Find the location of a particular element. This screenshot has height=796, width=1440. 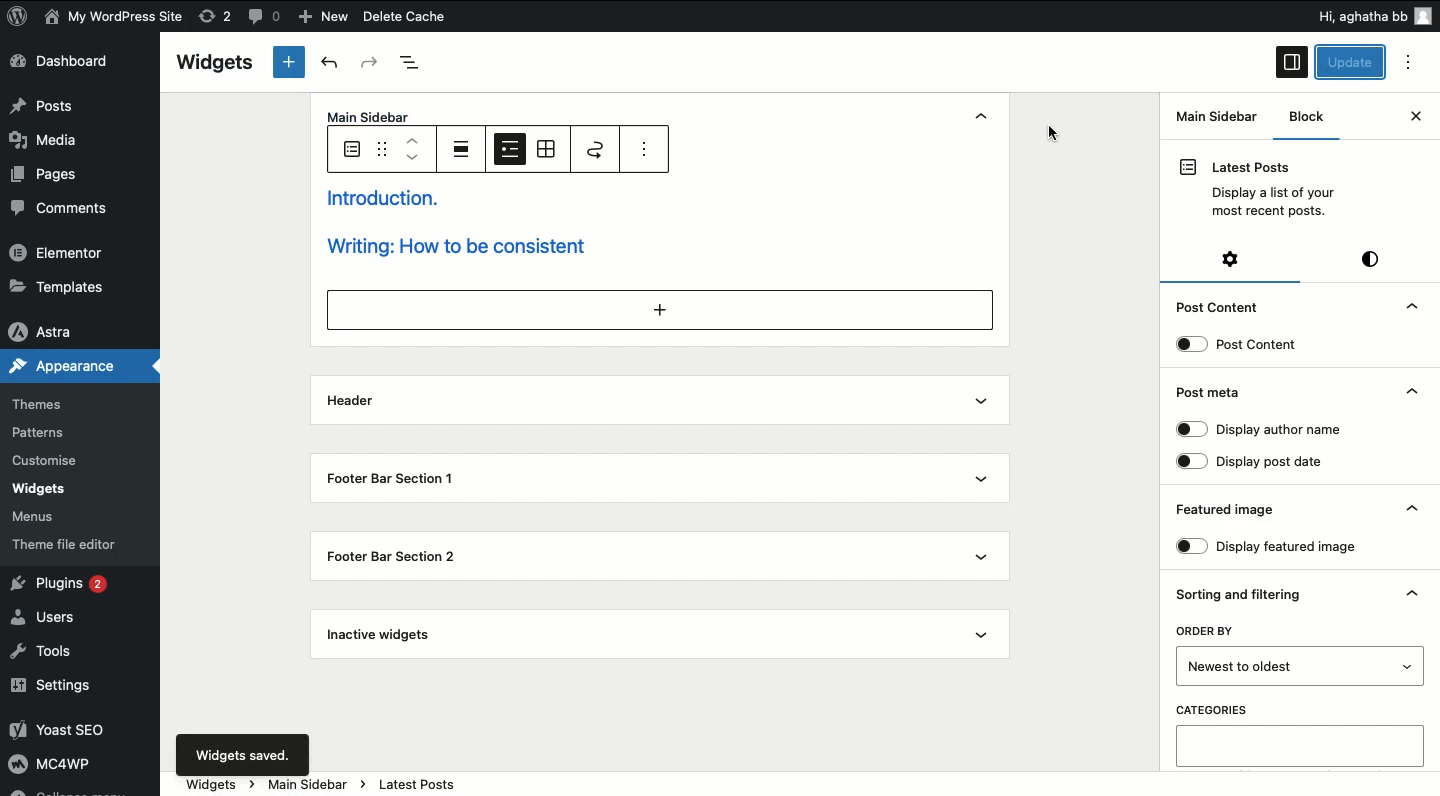

Astra is located at coordinates (51, 329).